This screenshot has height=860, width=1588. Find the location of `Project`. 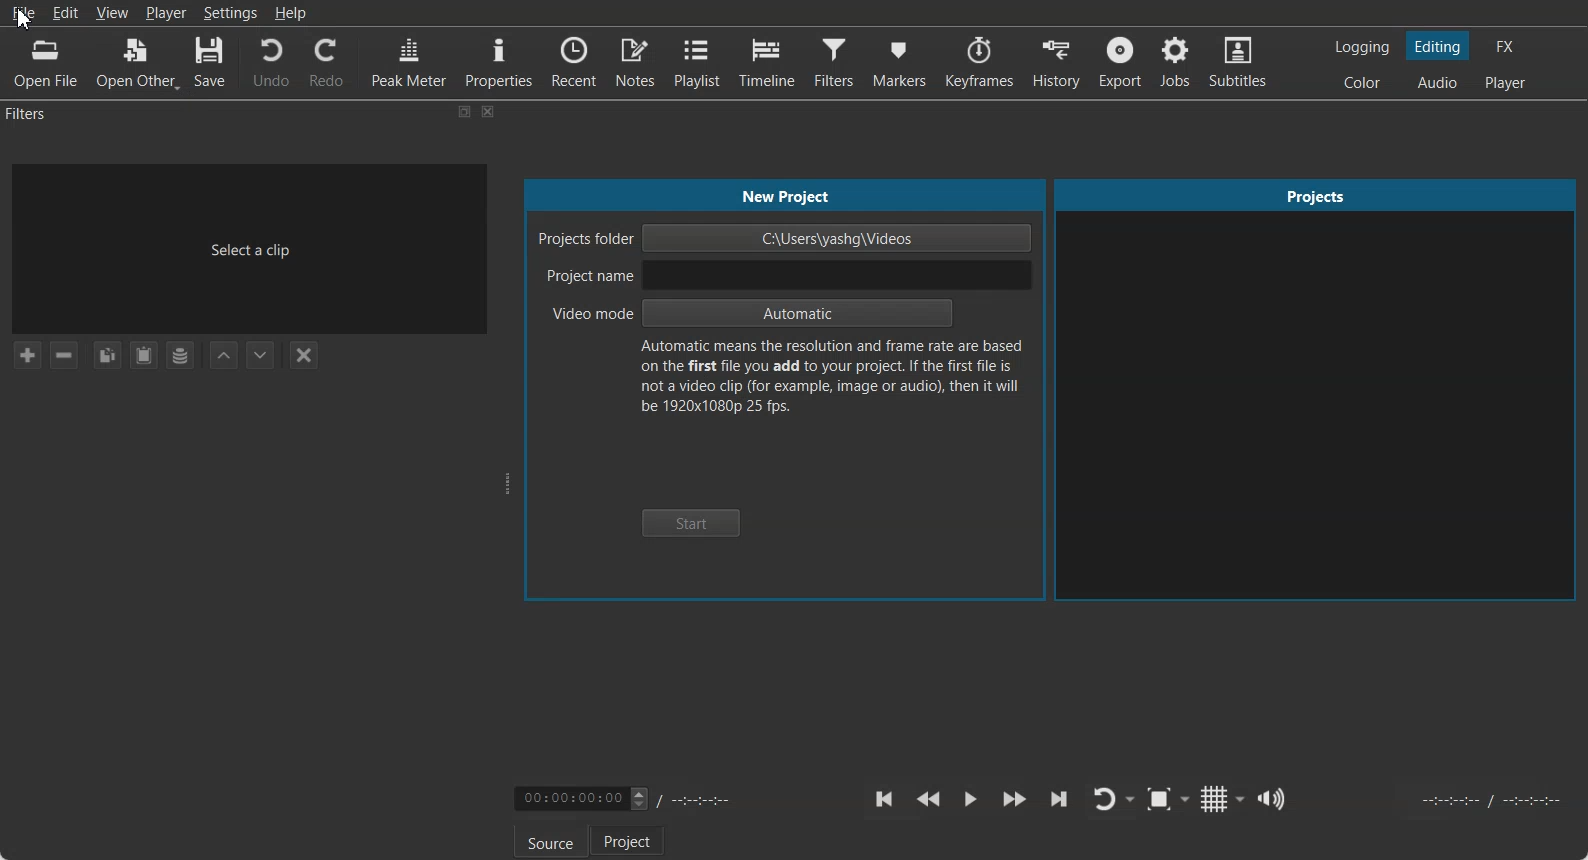

Project is located at coordinates (629, 840).